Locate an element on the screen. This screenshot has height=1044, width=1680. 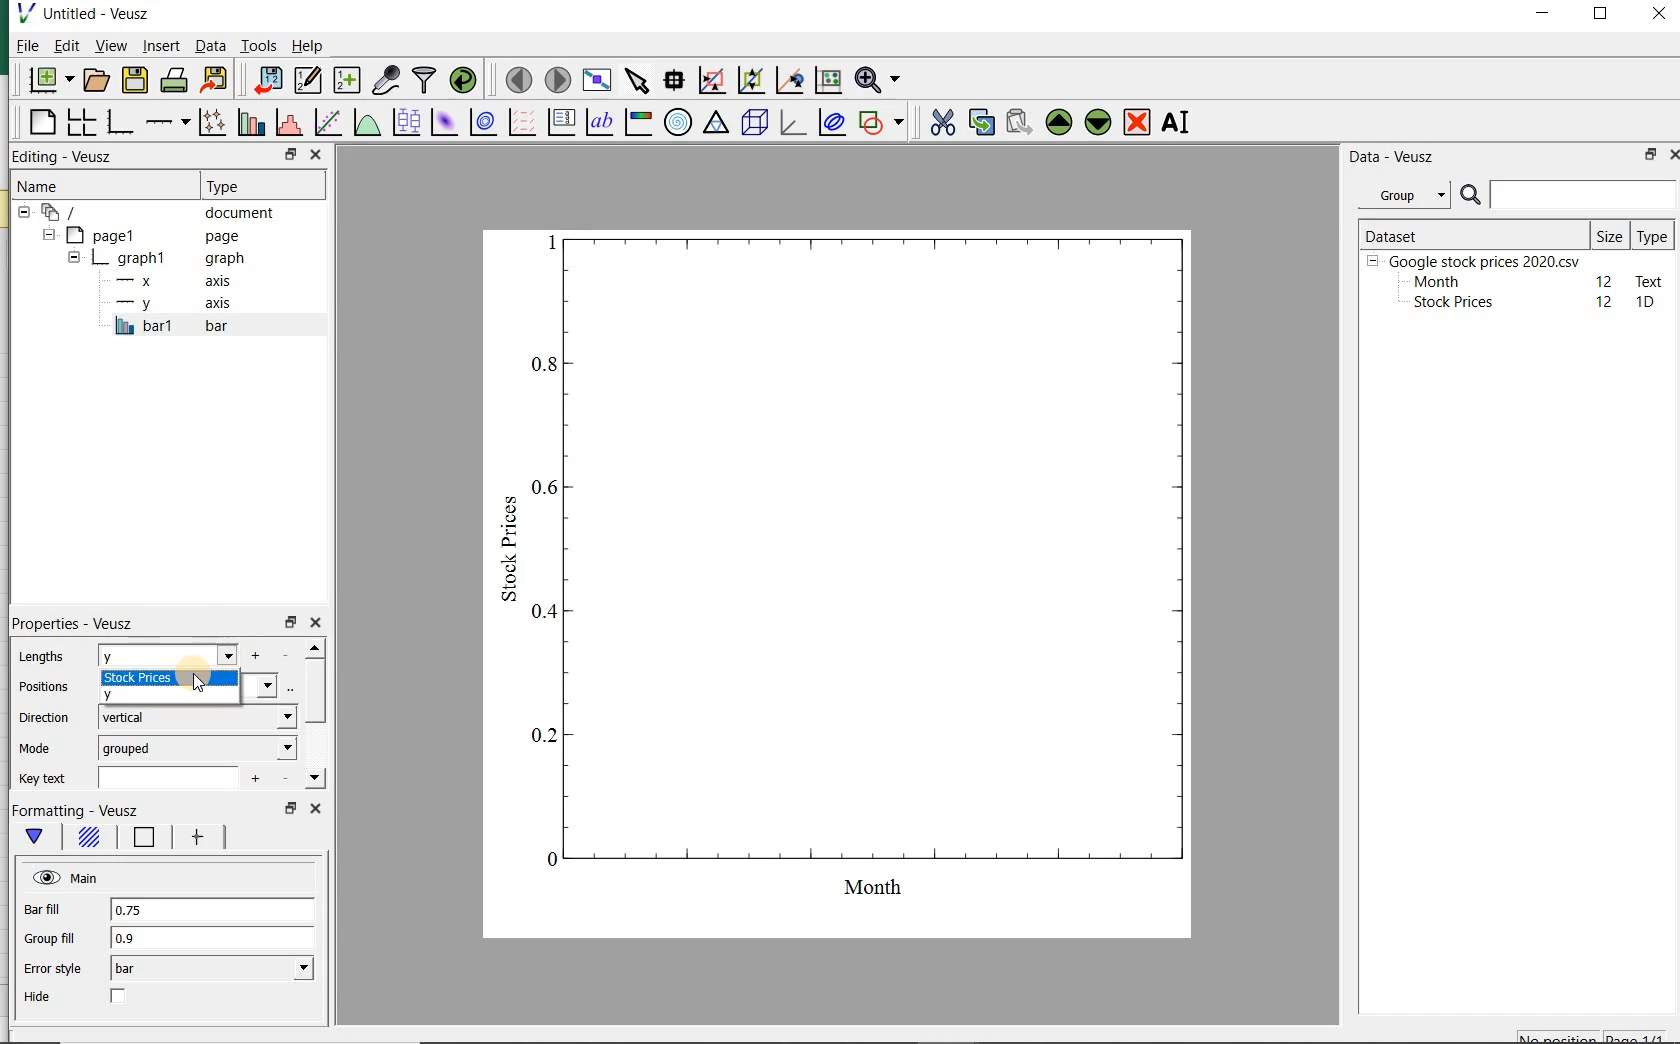
Group datasets with property given is located at coordinates (1398, 195).